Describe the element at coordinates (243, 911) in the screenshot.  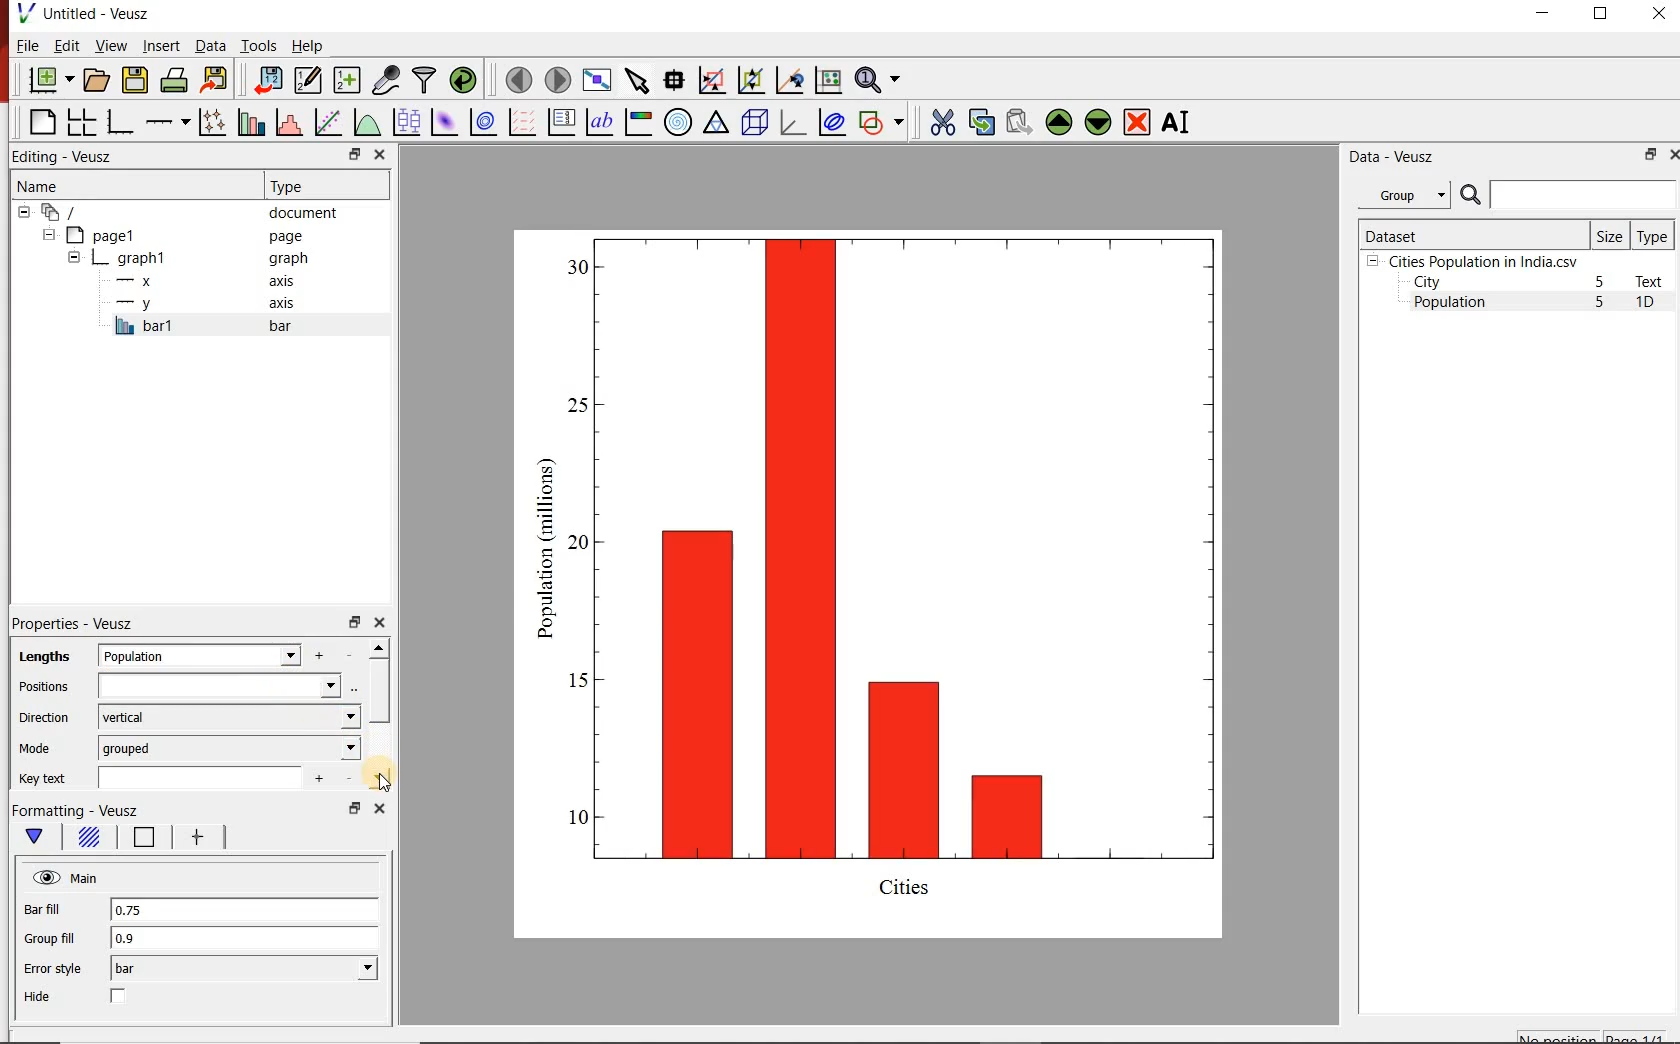
I see `0.75` at that location.